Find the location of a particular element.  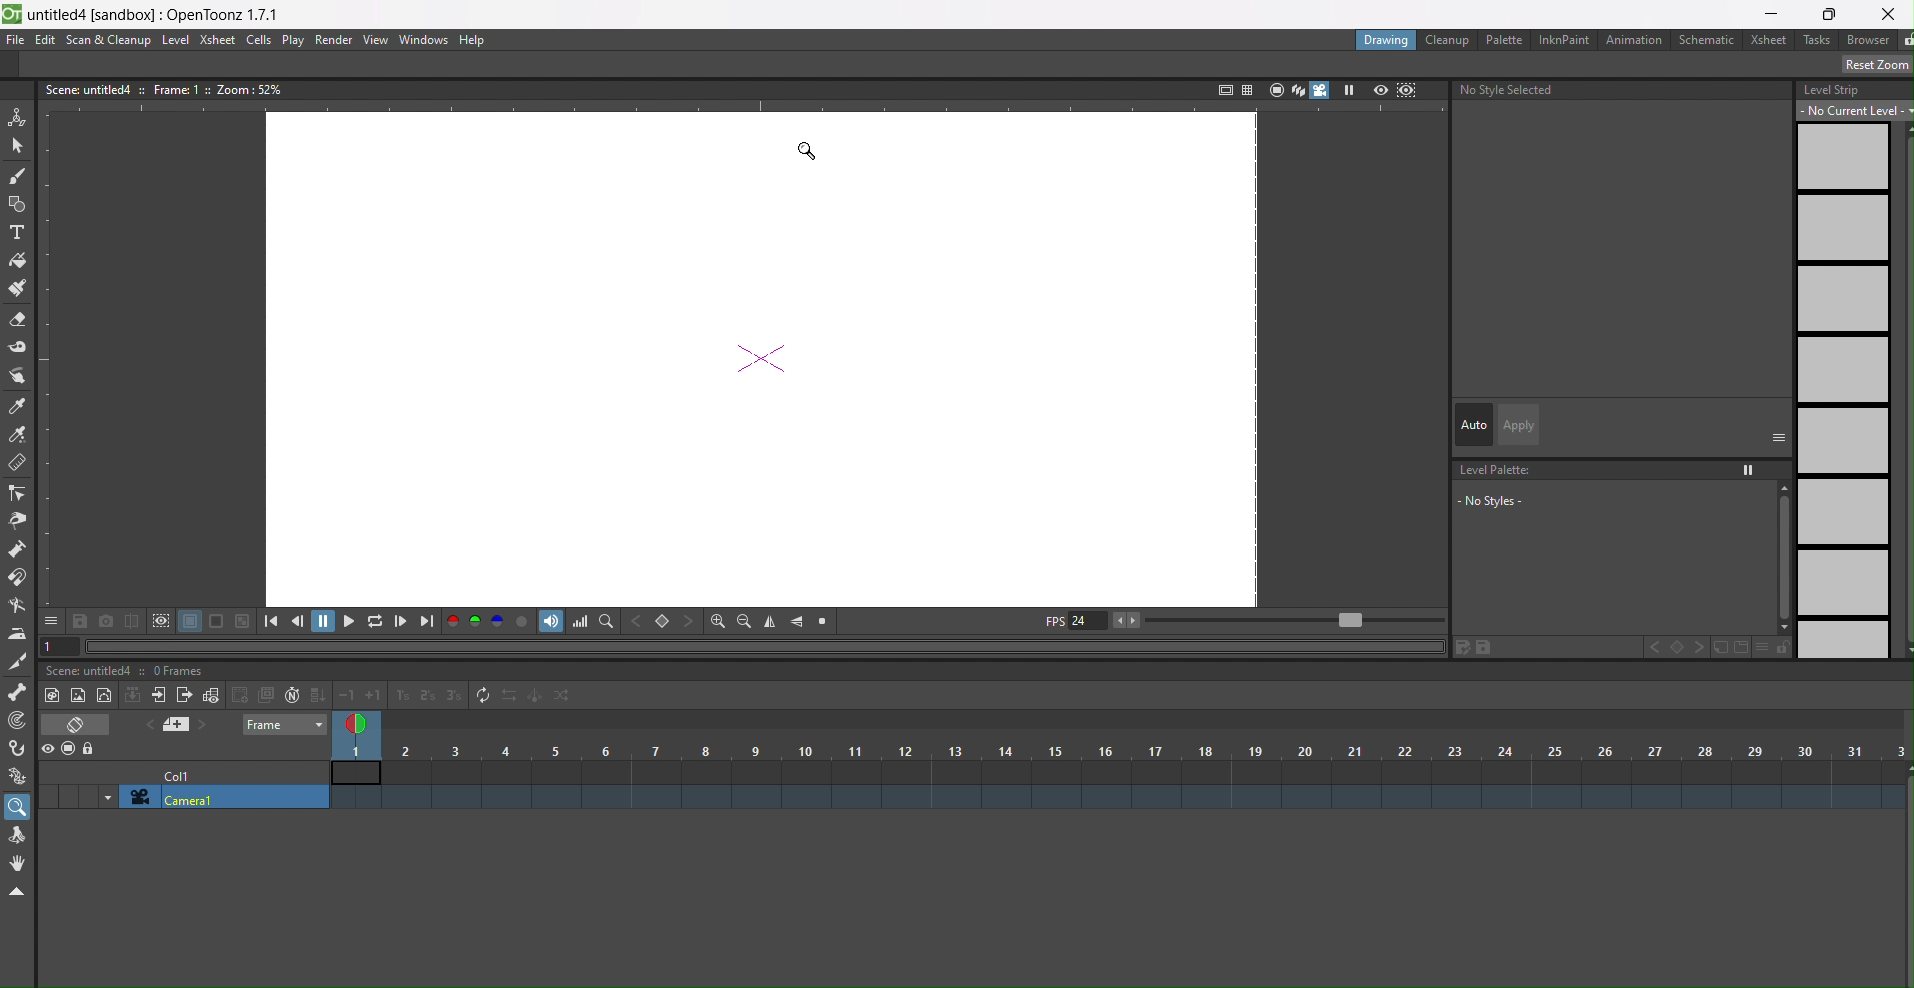

magnet tool is located at coordinates (19, 579).